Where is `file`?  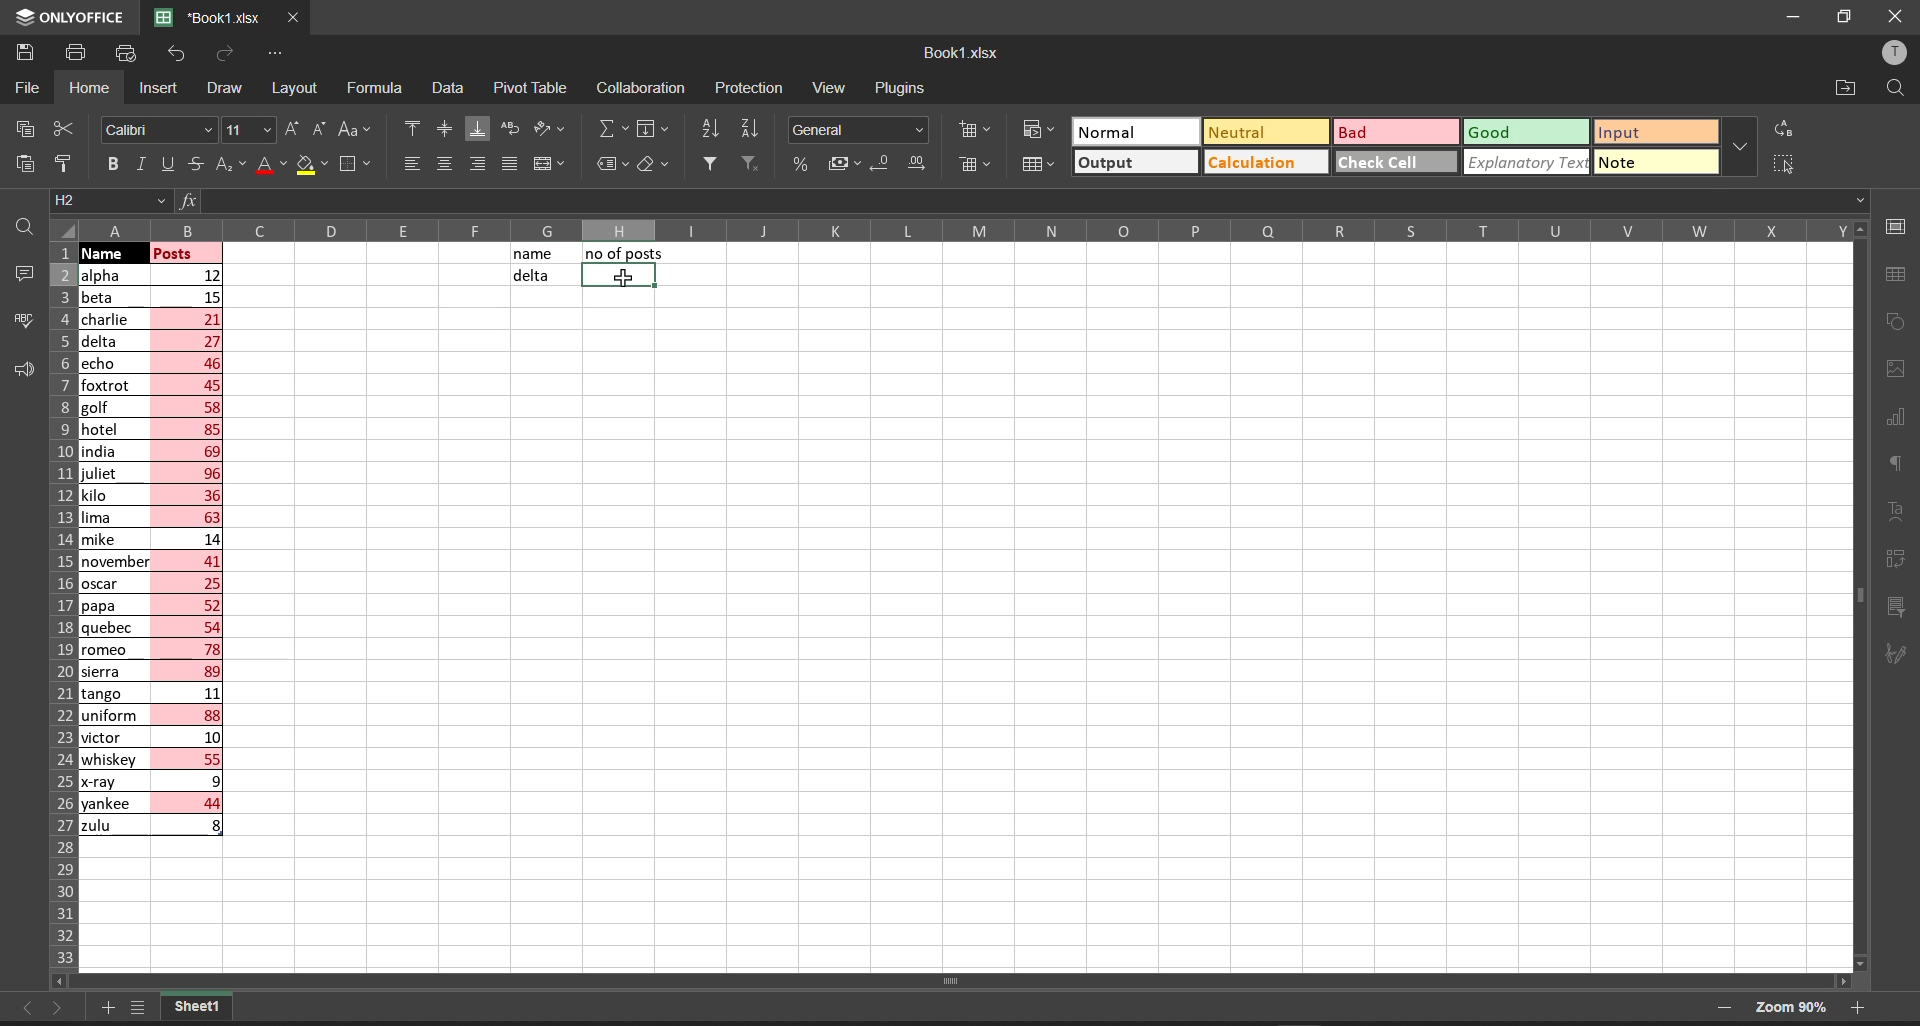 file is located at coordinates (29, 86).